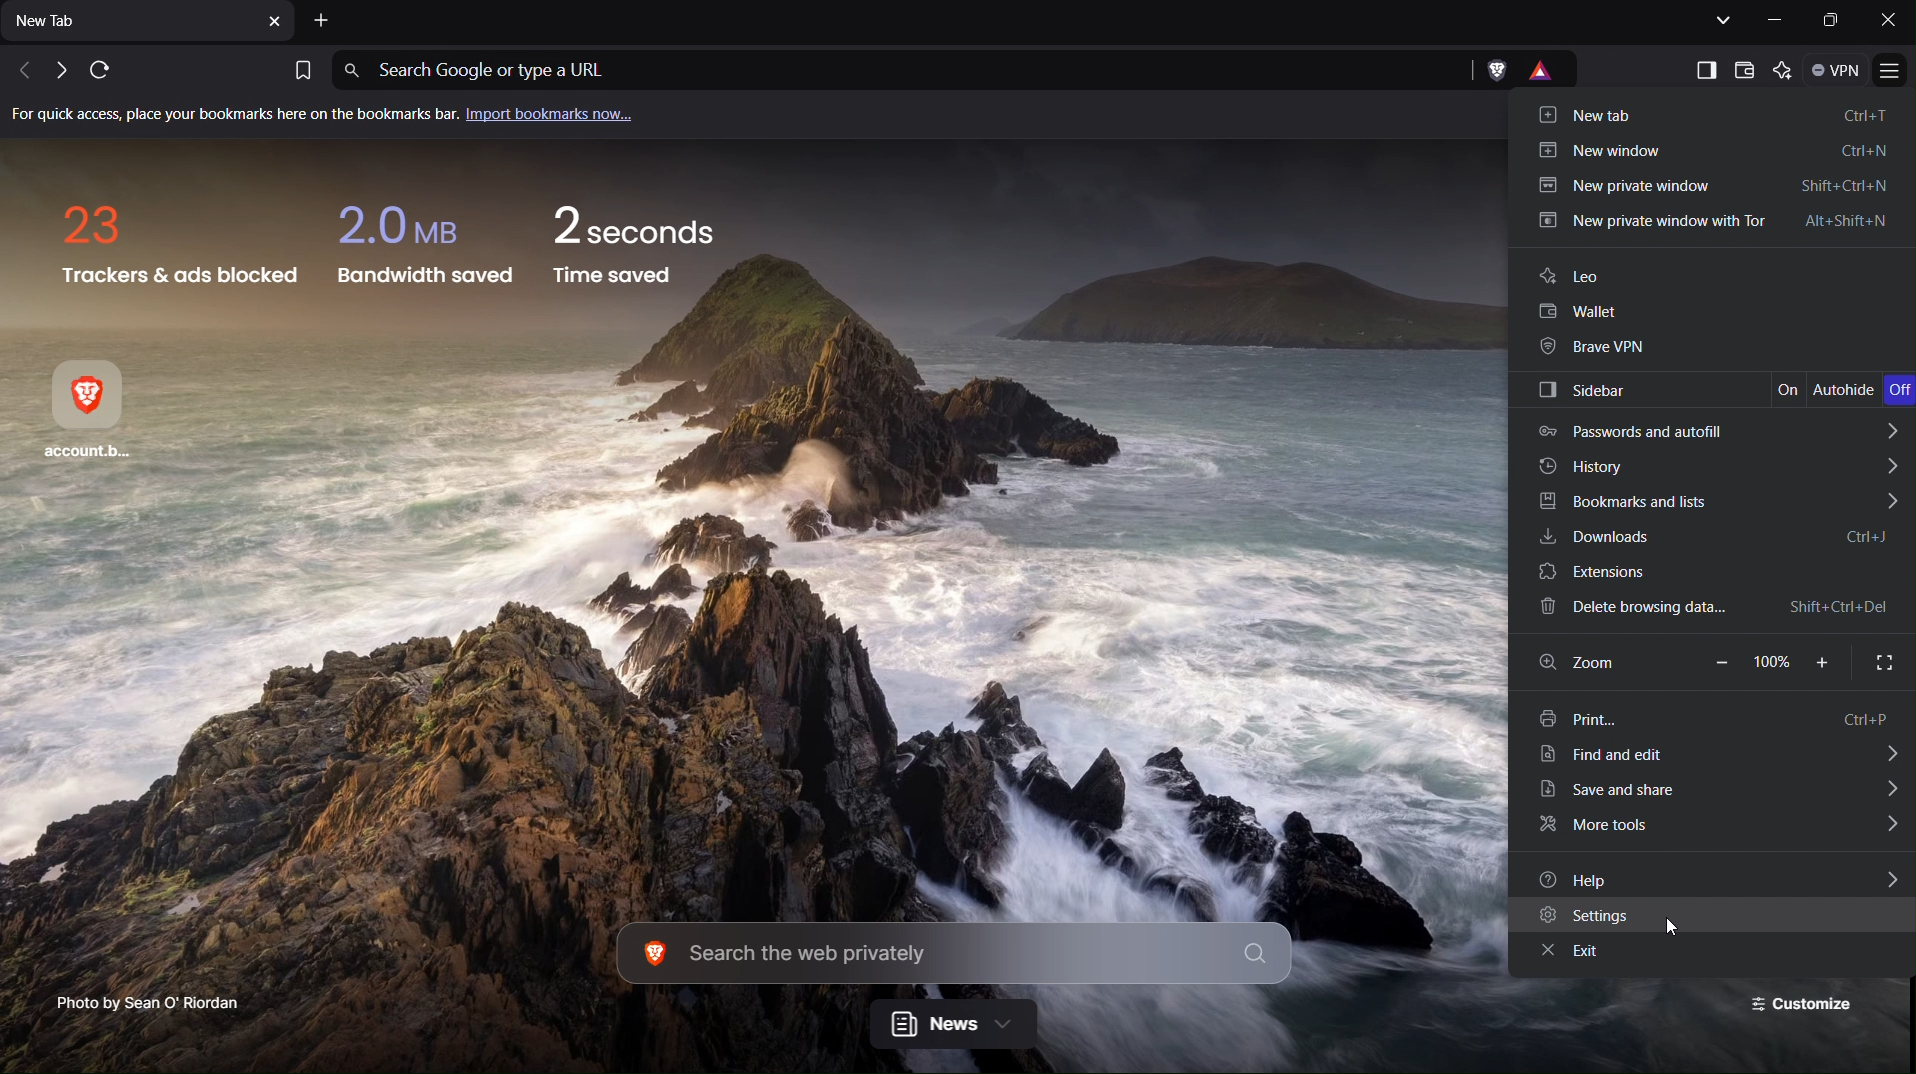  What do you see at coordinates (1720, 20) in the screenshot?
I see `List all tabs` at bounding box center [1720, 20].